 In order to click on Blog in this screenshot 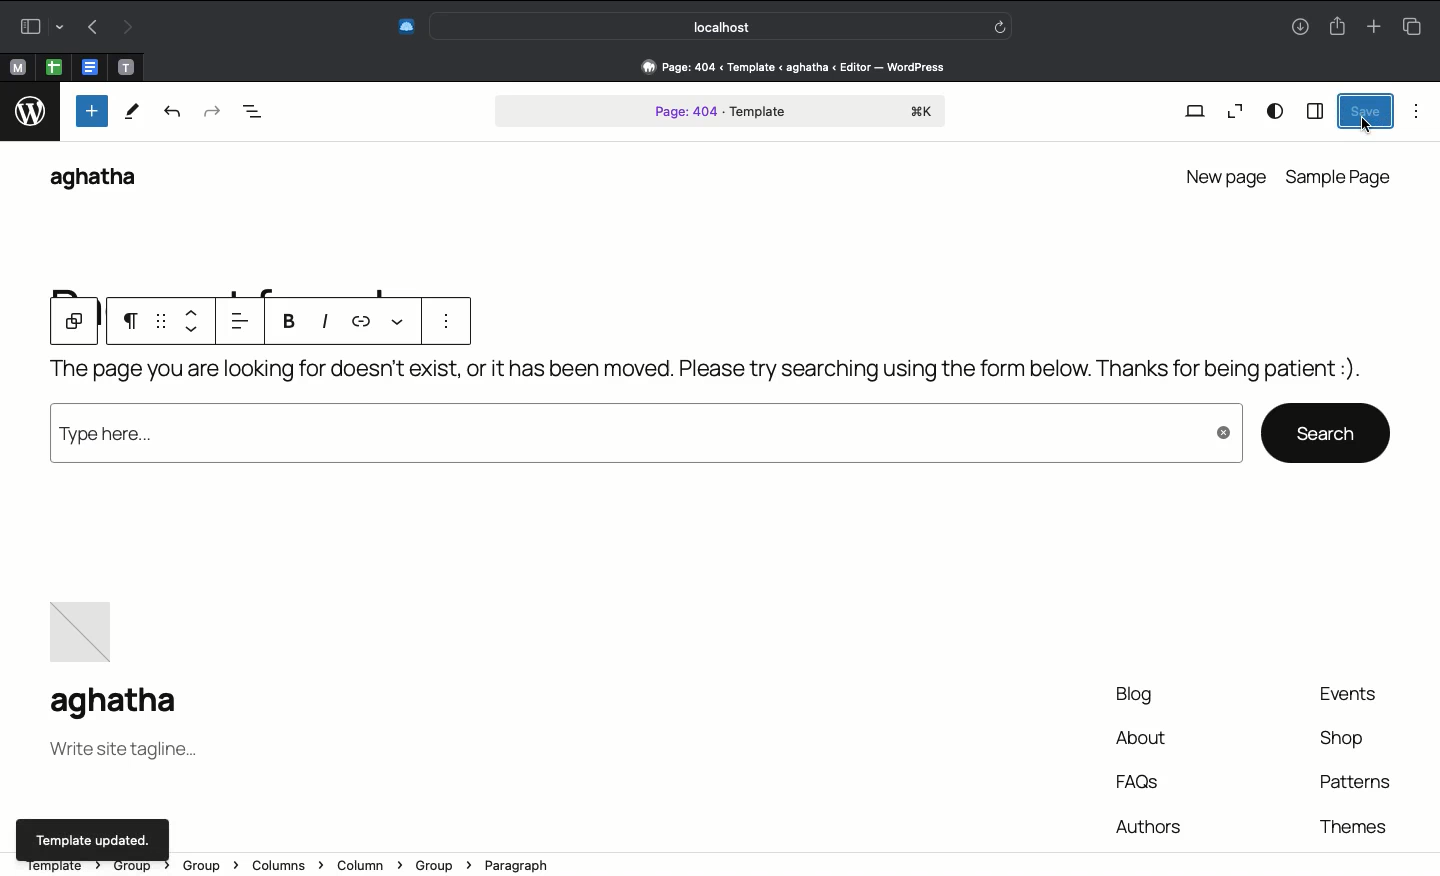, I will do `click(1128, 696)`.